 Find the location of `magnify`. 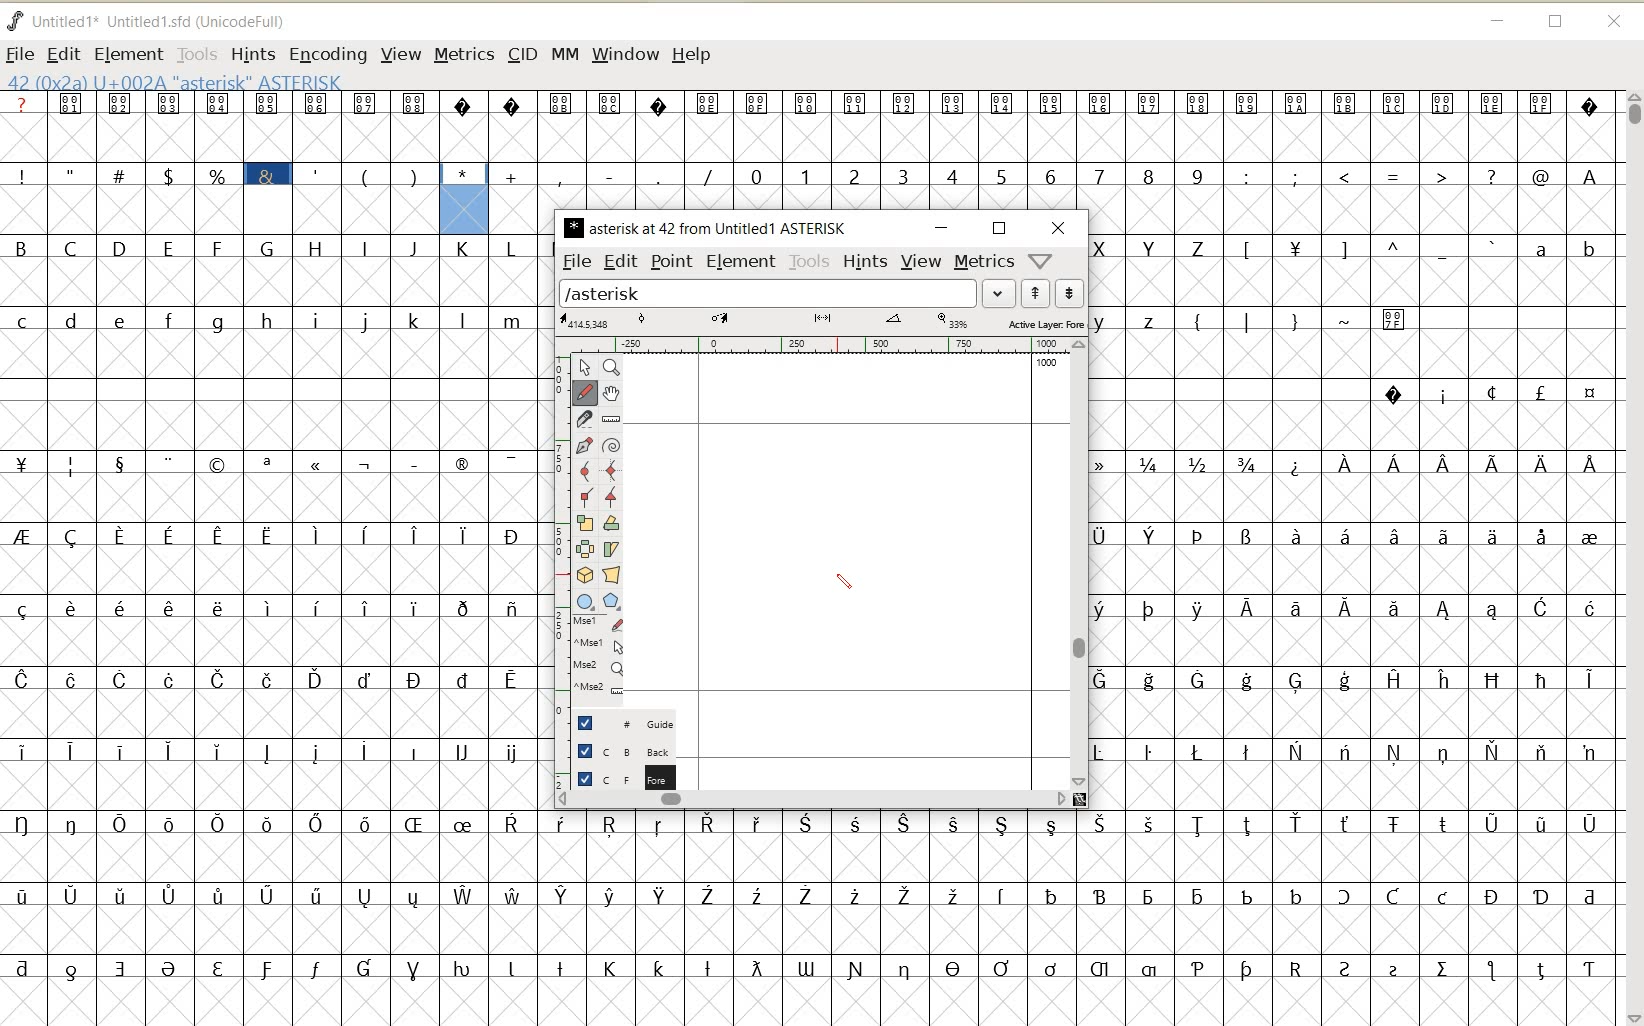

magnify is located at coordinates (612, 369).